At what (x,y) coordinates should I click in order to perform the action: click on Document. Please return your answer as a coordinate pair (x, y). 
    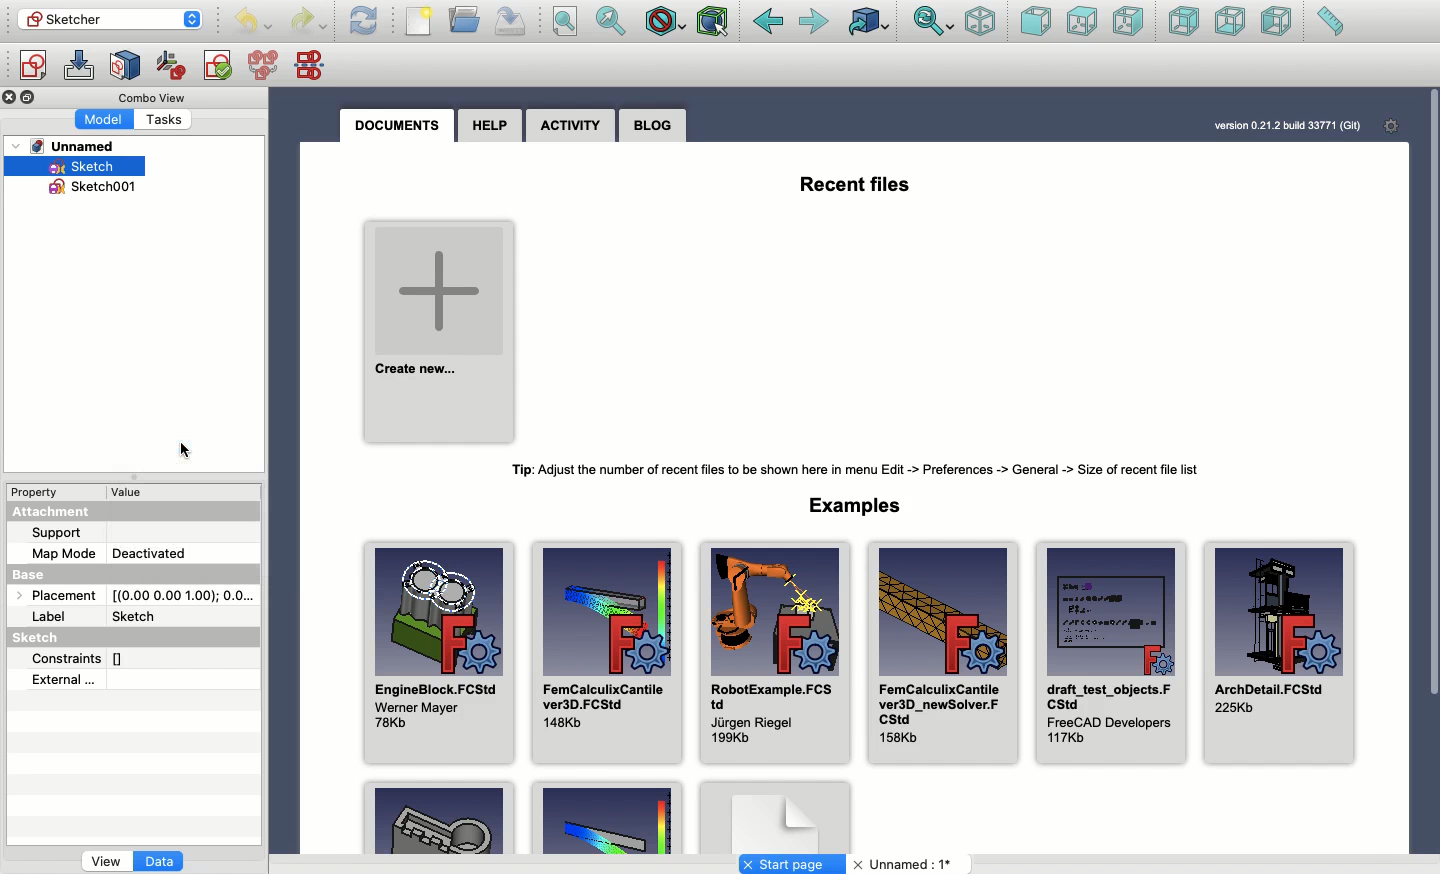
    Looking at the image, I should click on (775, 816).